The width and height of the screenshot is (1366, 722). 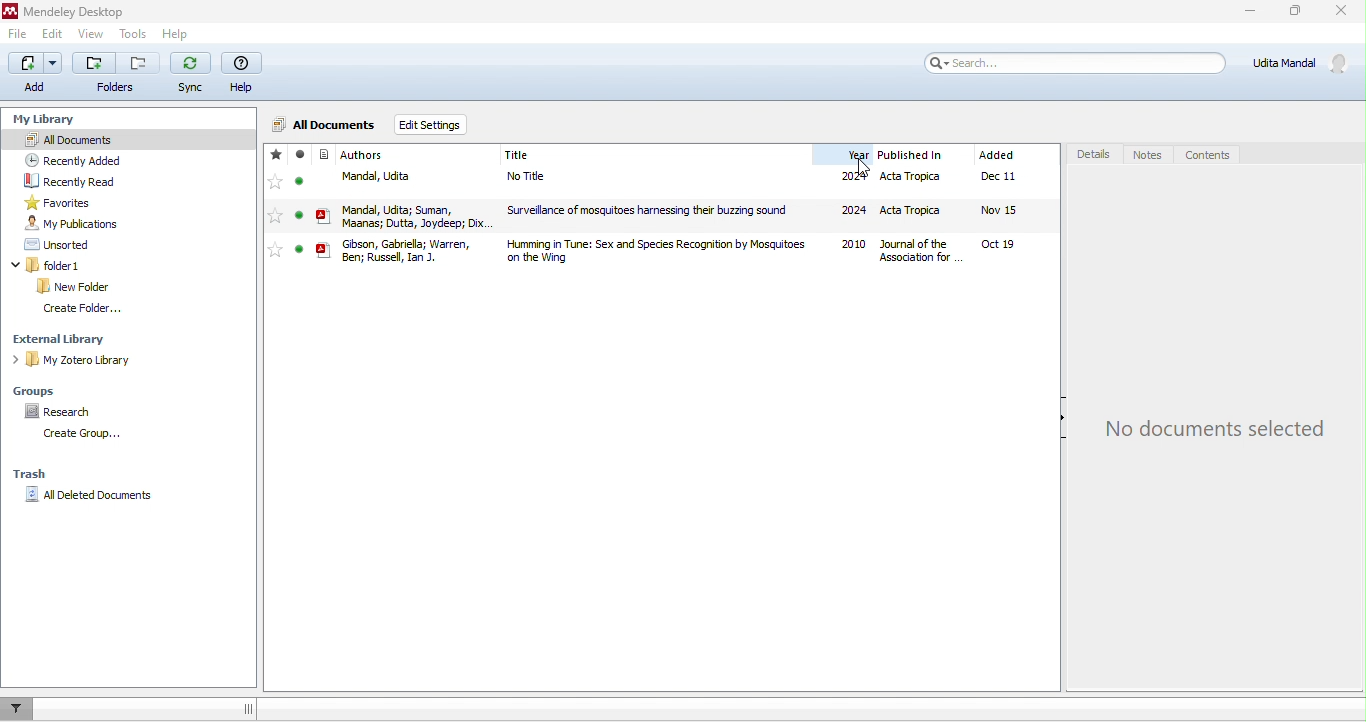 I want to click on favorites, so click(x=53, y=203).